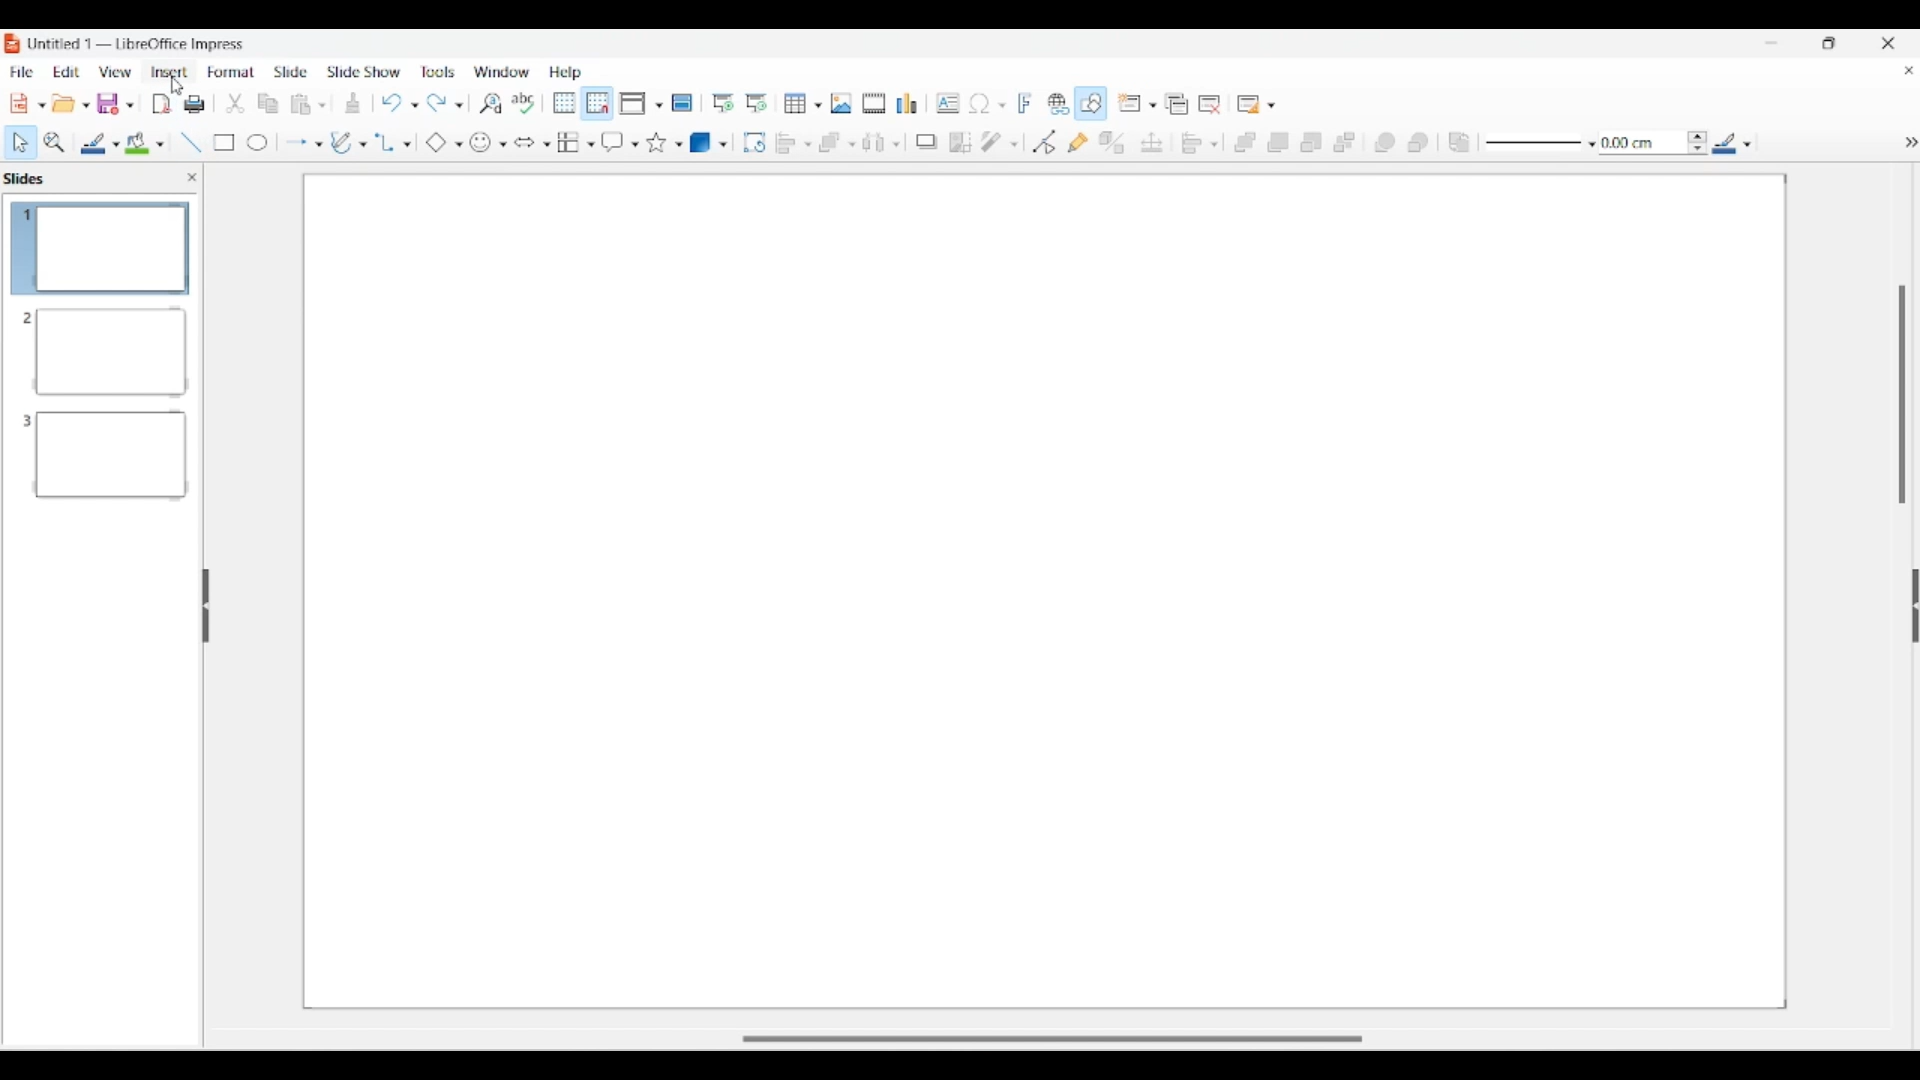  I want to click on Software and project name, so click(138, 45).